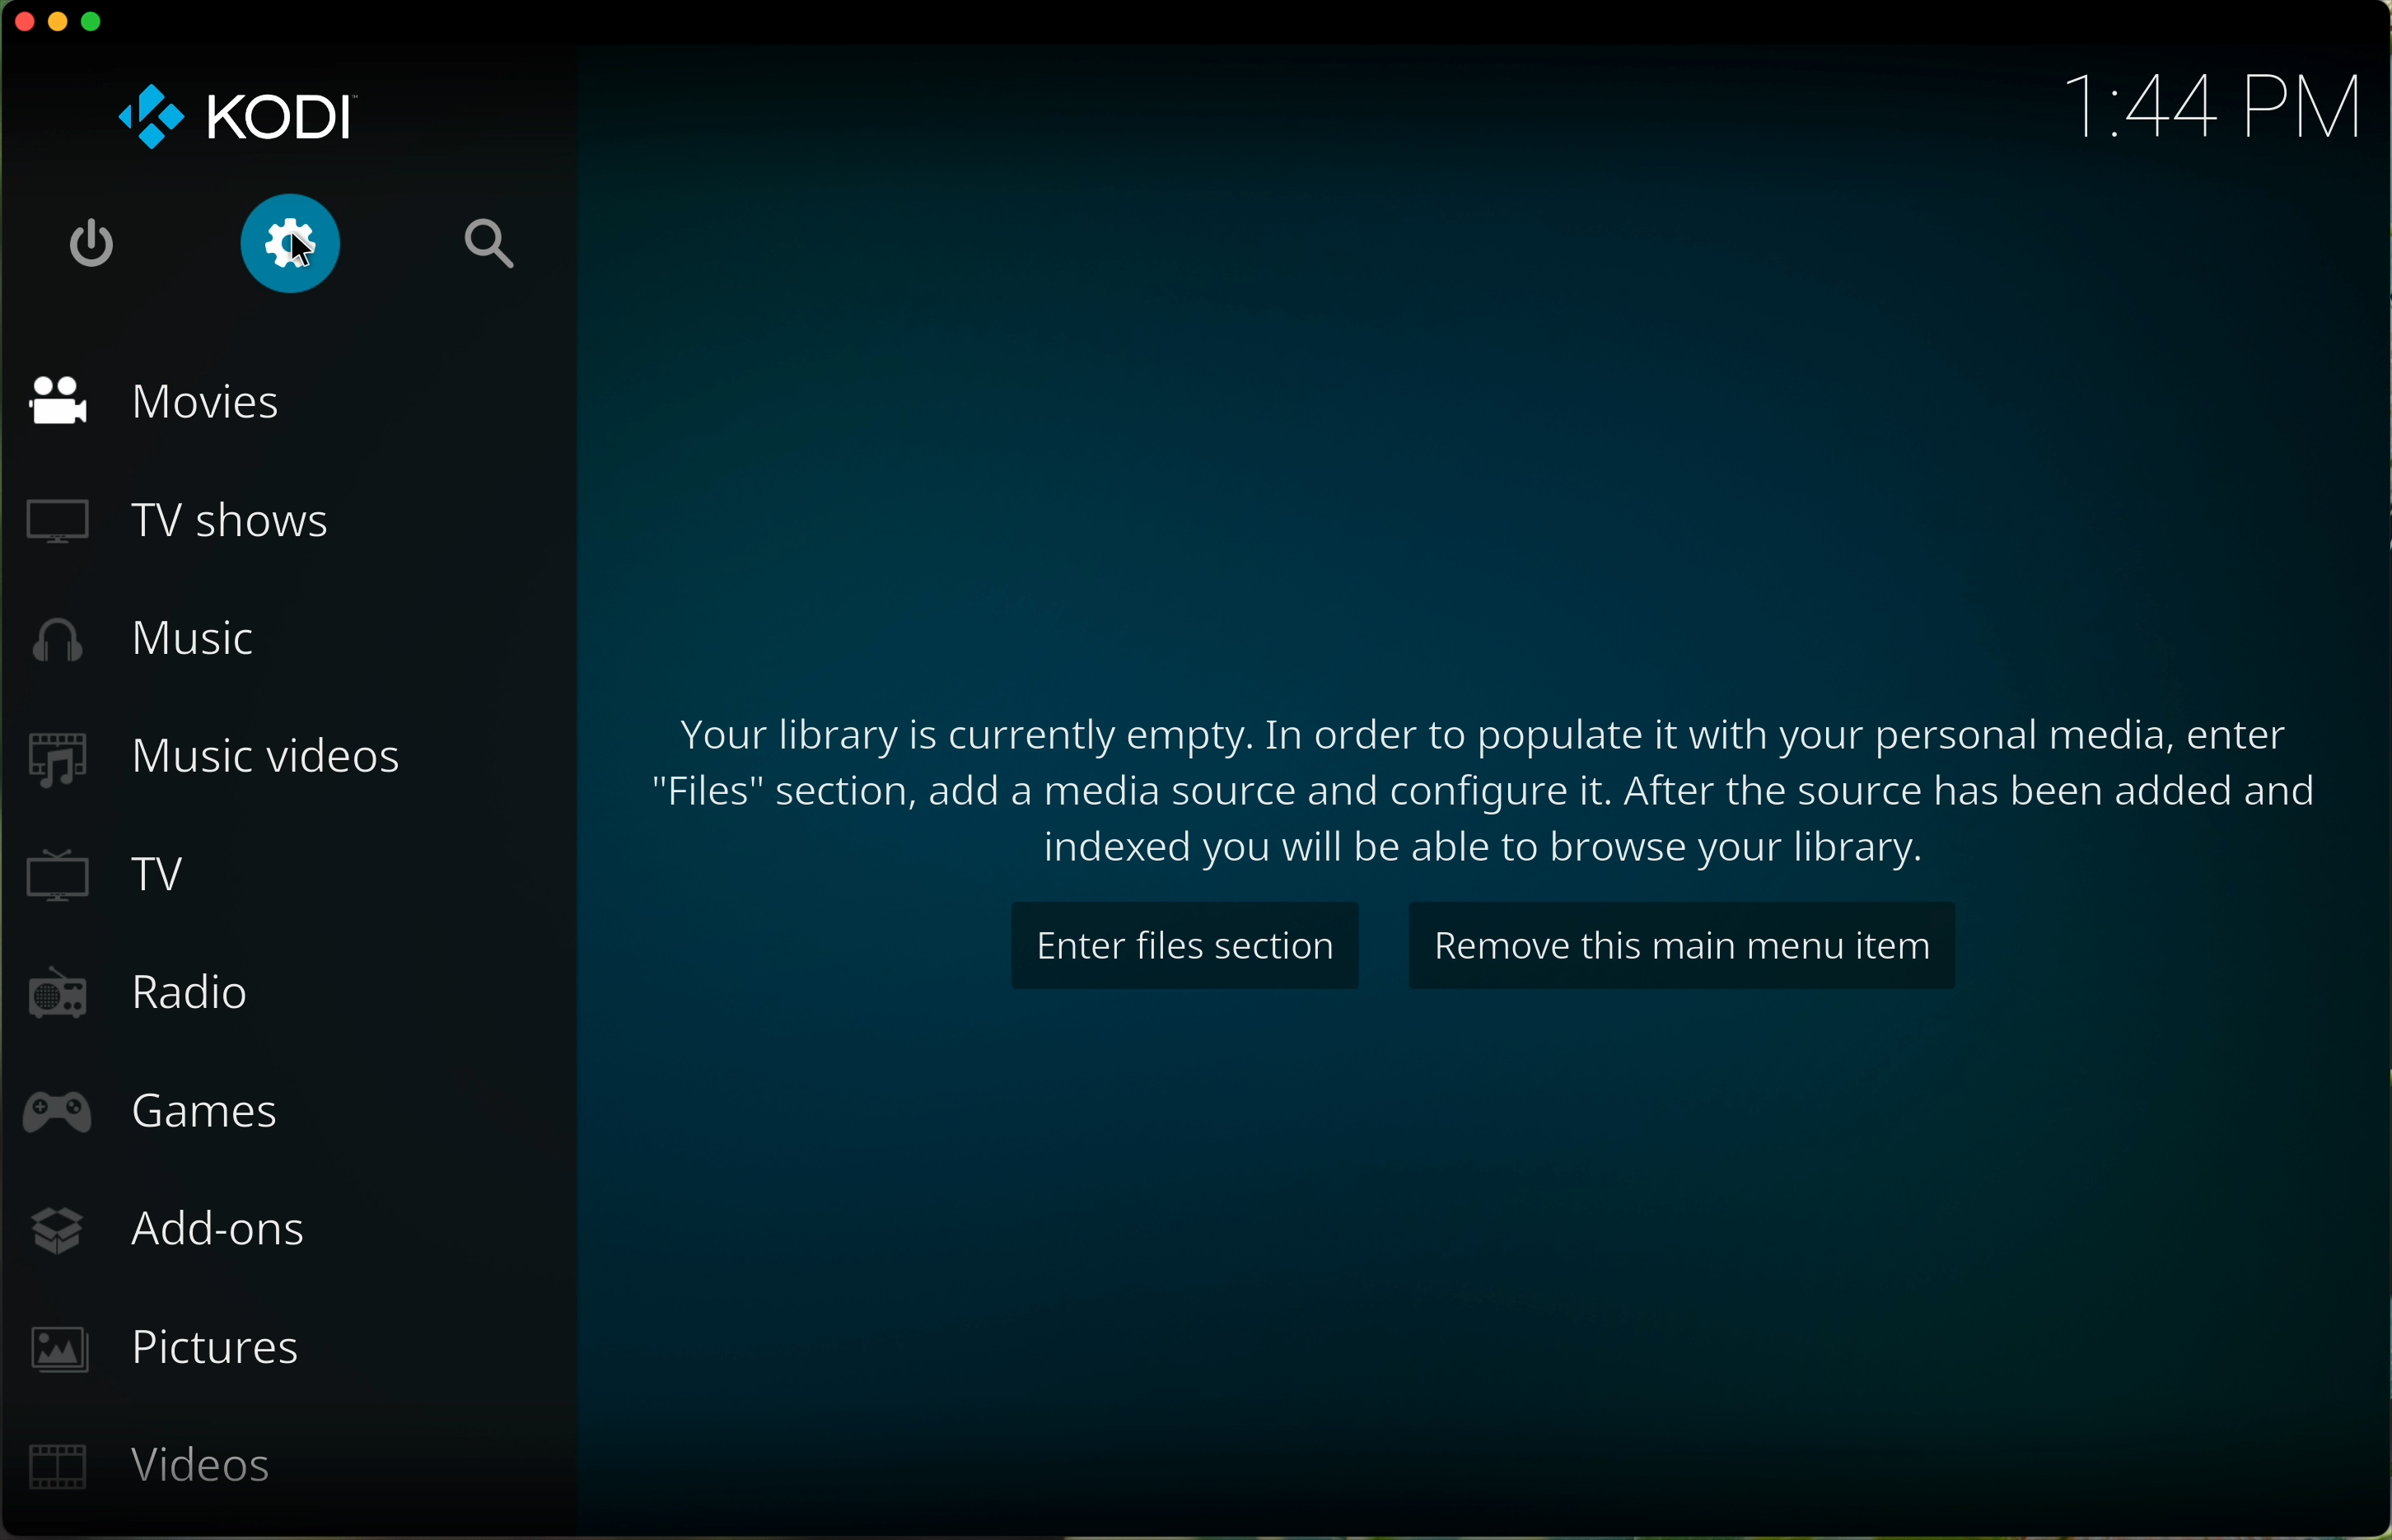 This screenshot has height=1540, width=2392. Describe the element at coordinates (99, 20) in the screenshot. I see `maximize` at that location.